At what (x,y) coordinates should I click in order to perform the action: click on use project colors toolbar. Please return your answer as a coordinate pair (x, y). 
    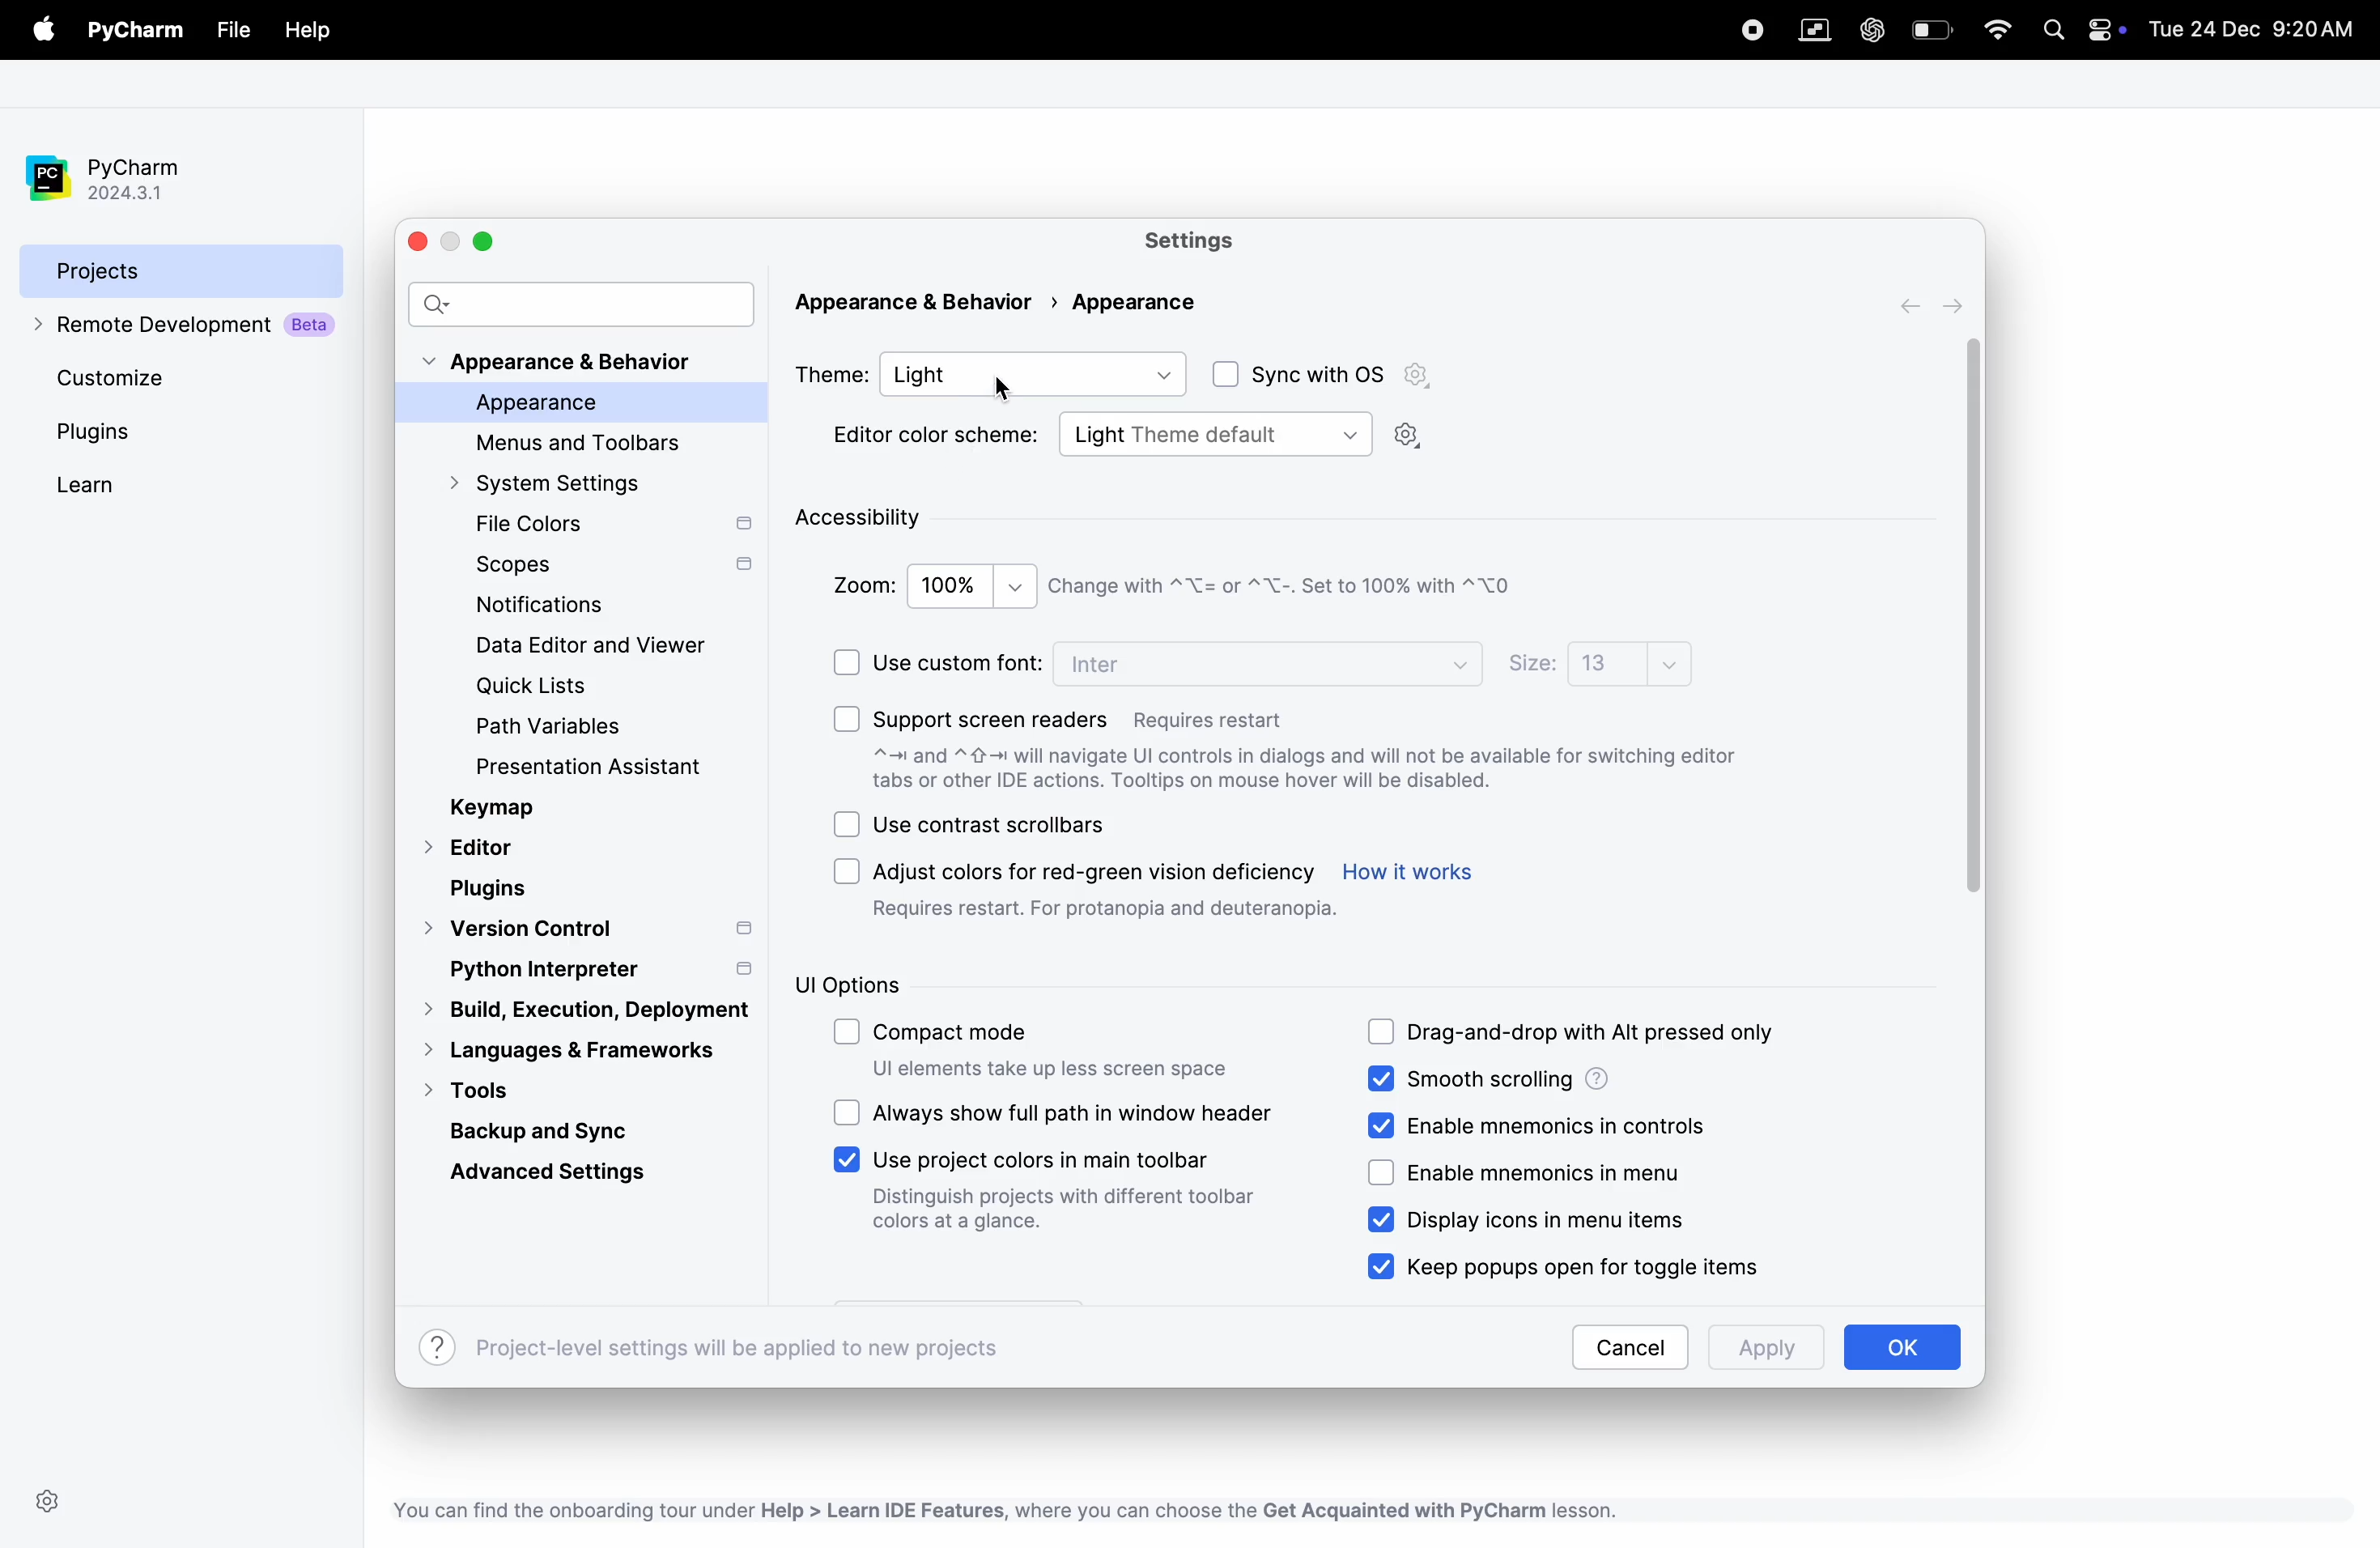
    Looking at the image, I should click on (1066, 1195).